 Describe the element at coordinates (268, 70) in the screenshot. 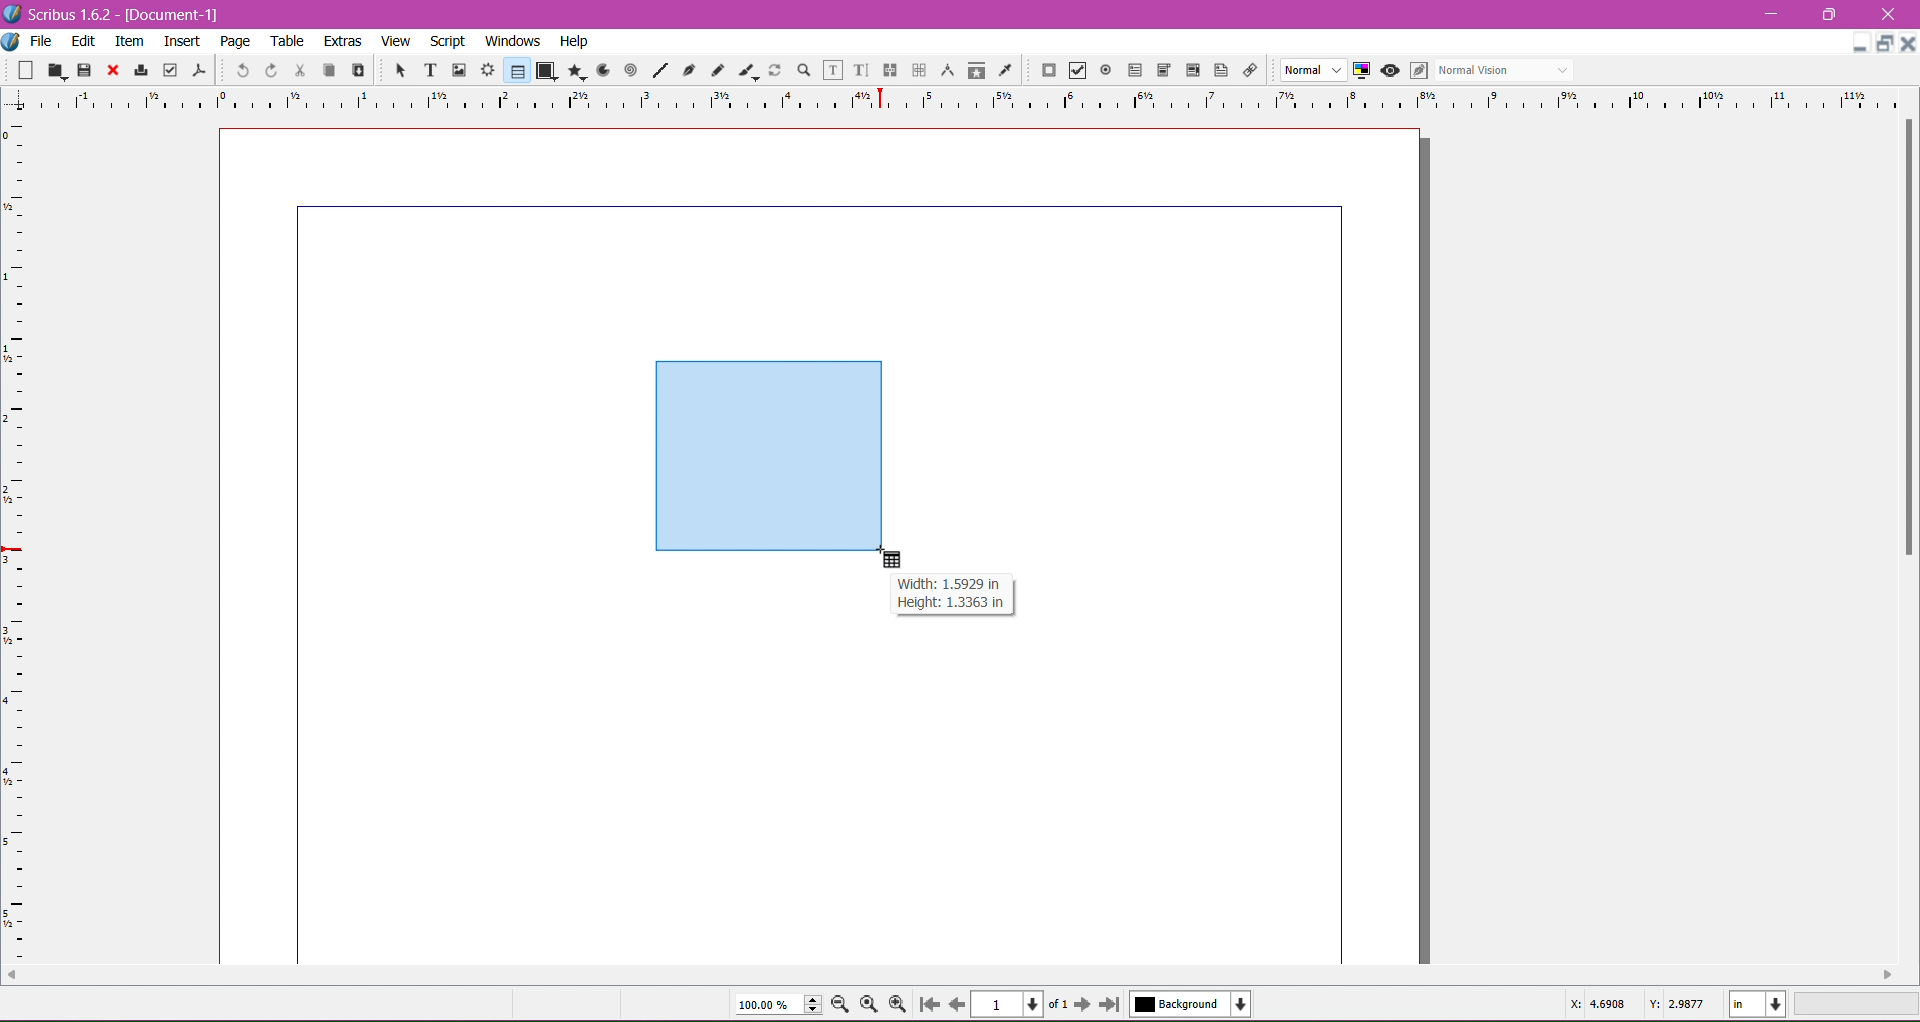

I see `Redo` at that location.